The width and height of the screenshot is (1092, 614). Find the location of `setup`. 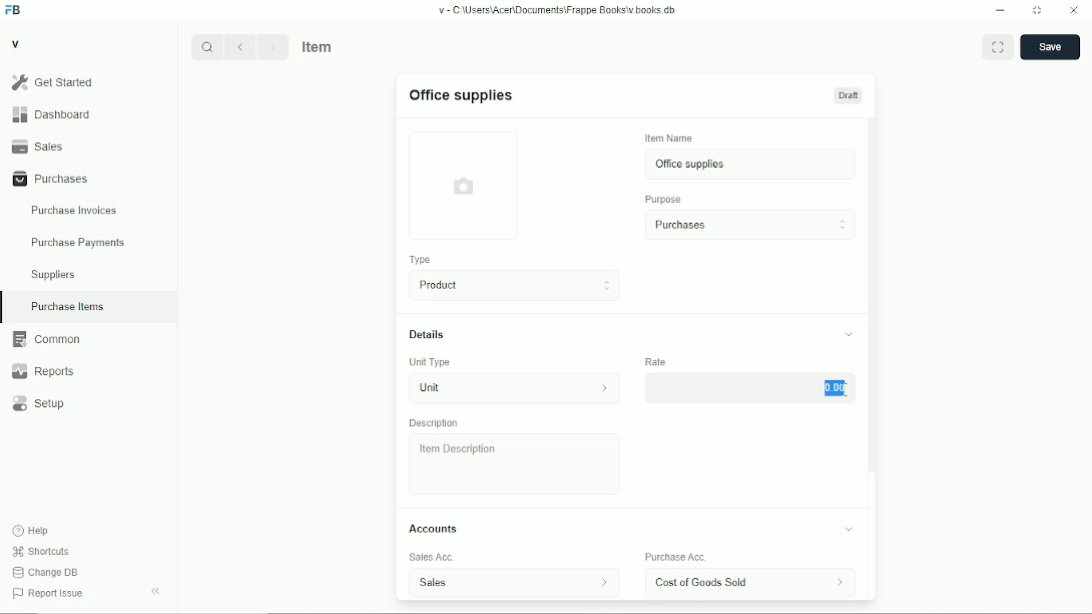

setup is located at coordinates (39, 404).